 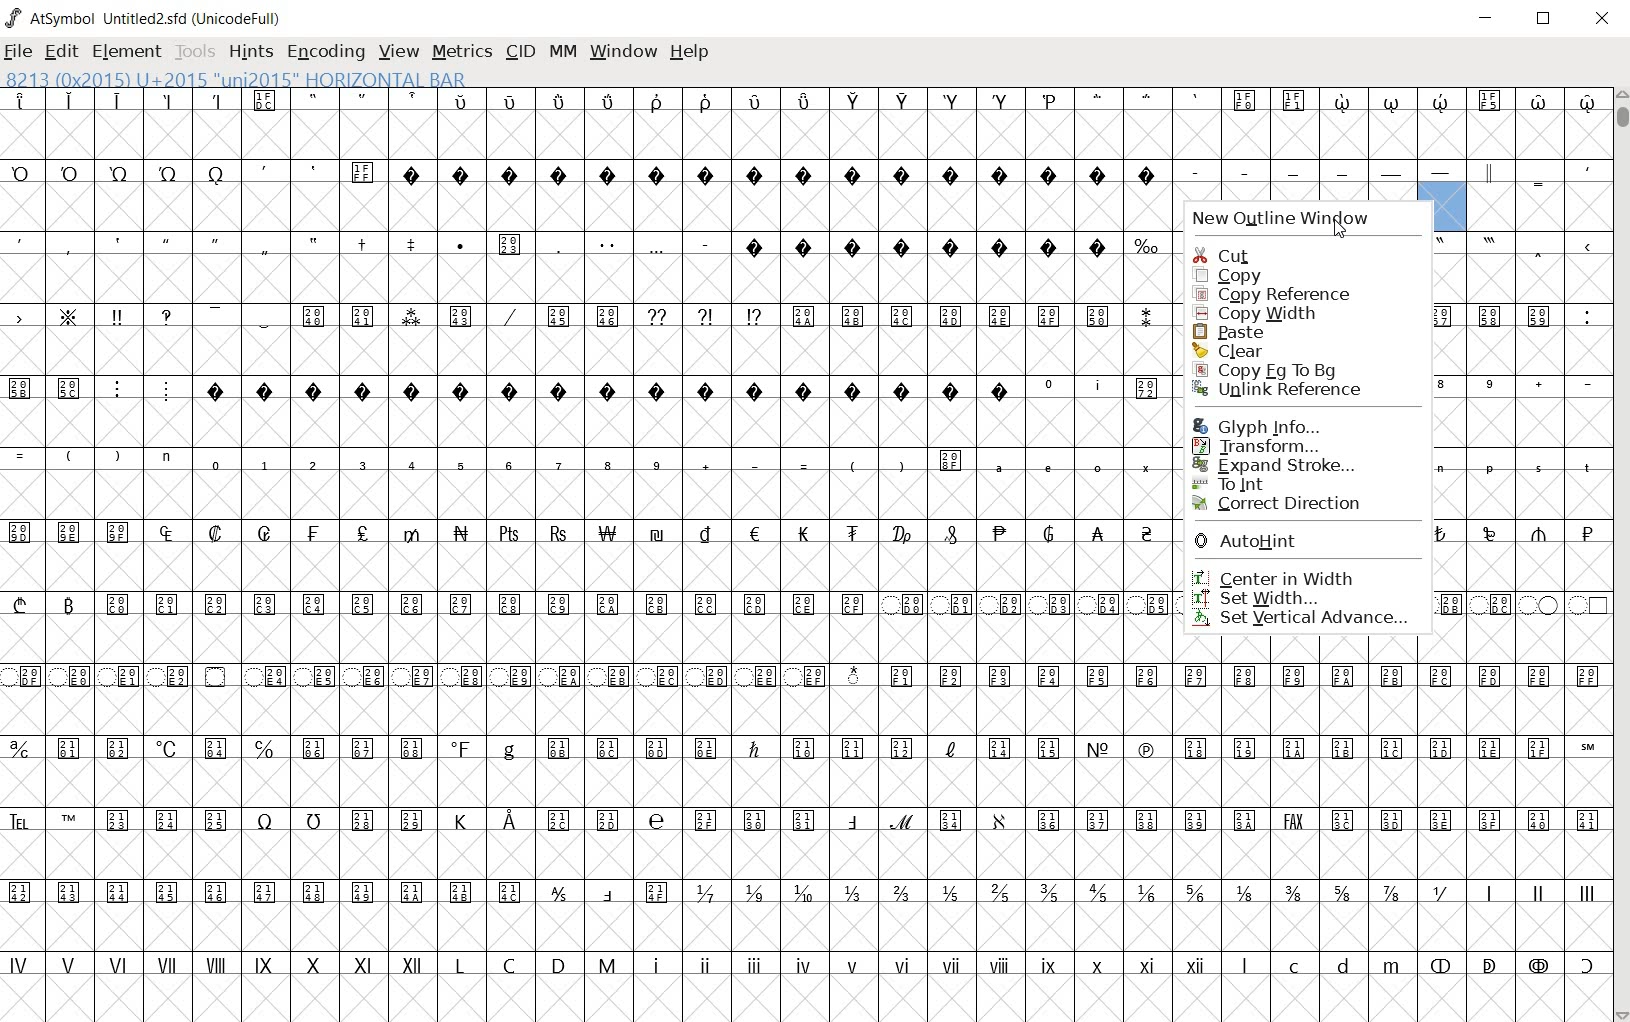 What do you see at coordinates (1283, 466) in the screenshot?
I see `Expand Stroke` at bounding box center [1283, 466].